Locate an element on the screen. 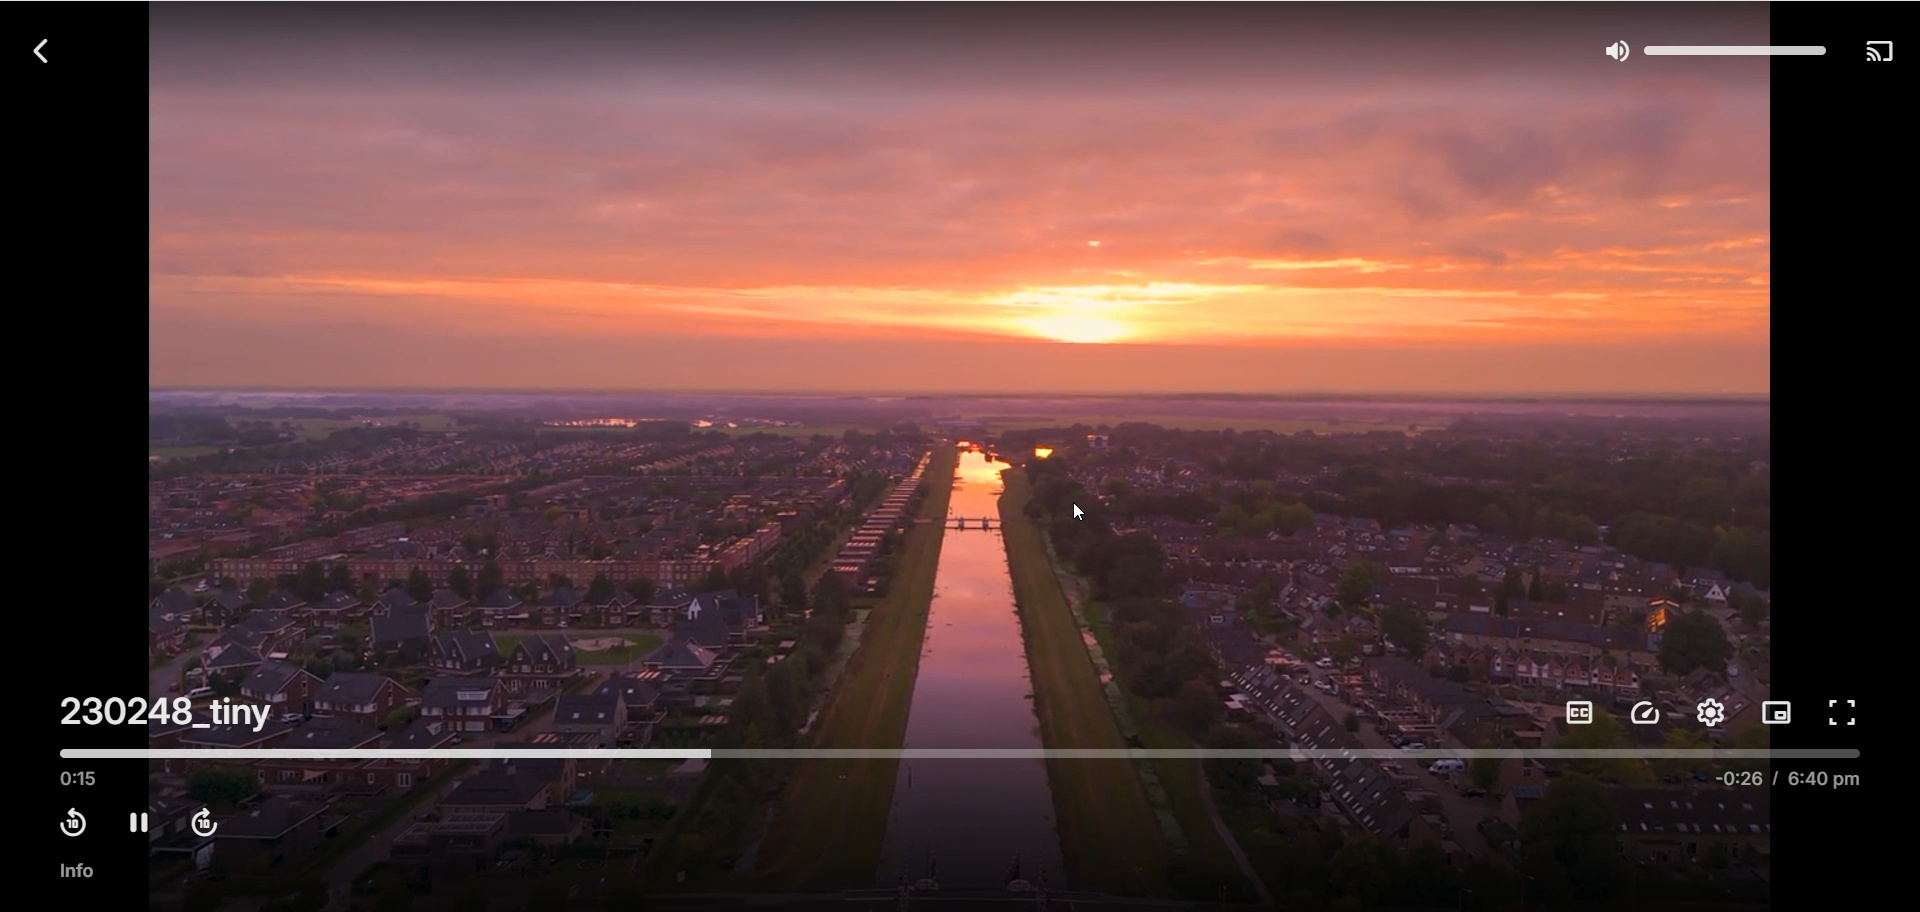 This screenshot has height=912, width=1920. -0:26/6:40 pm is located at coordinates (1787, 785).